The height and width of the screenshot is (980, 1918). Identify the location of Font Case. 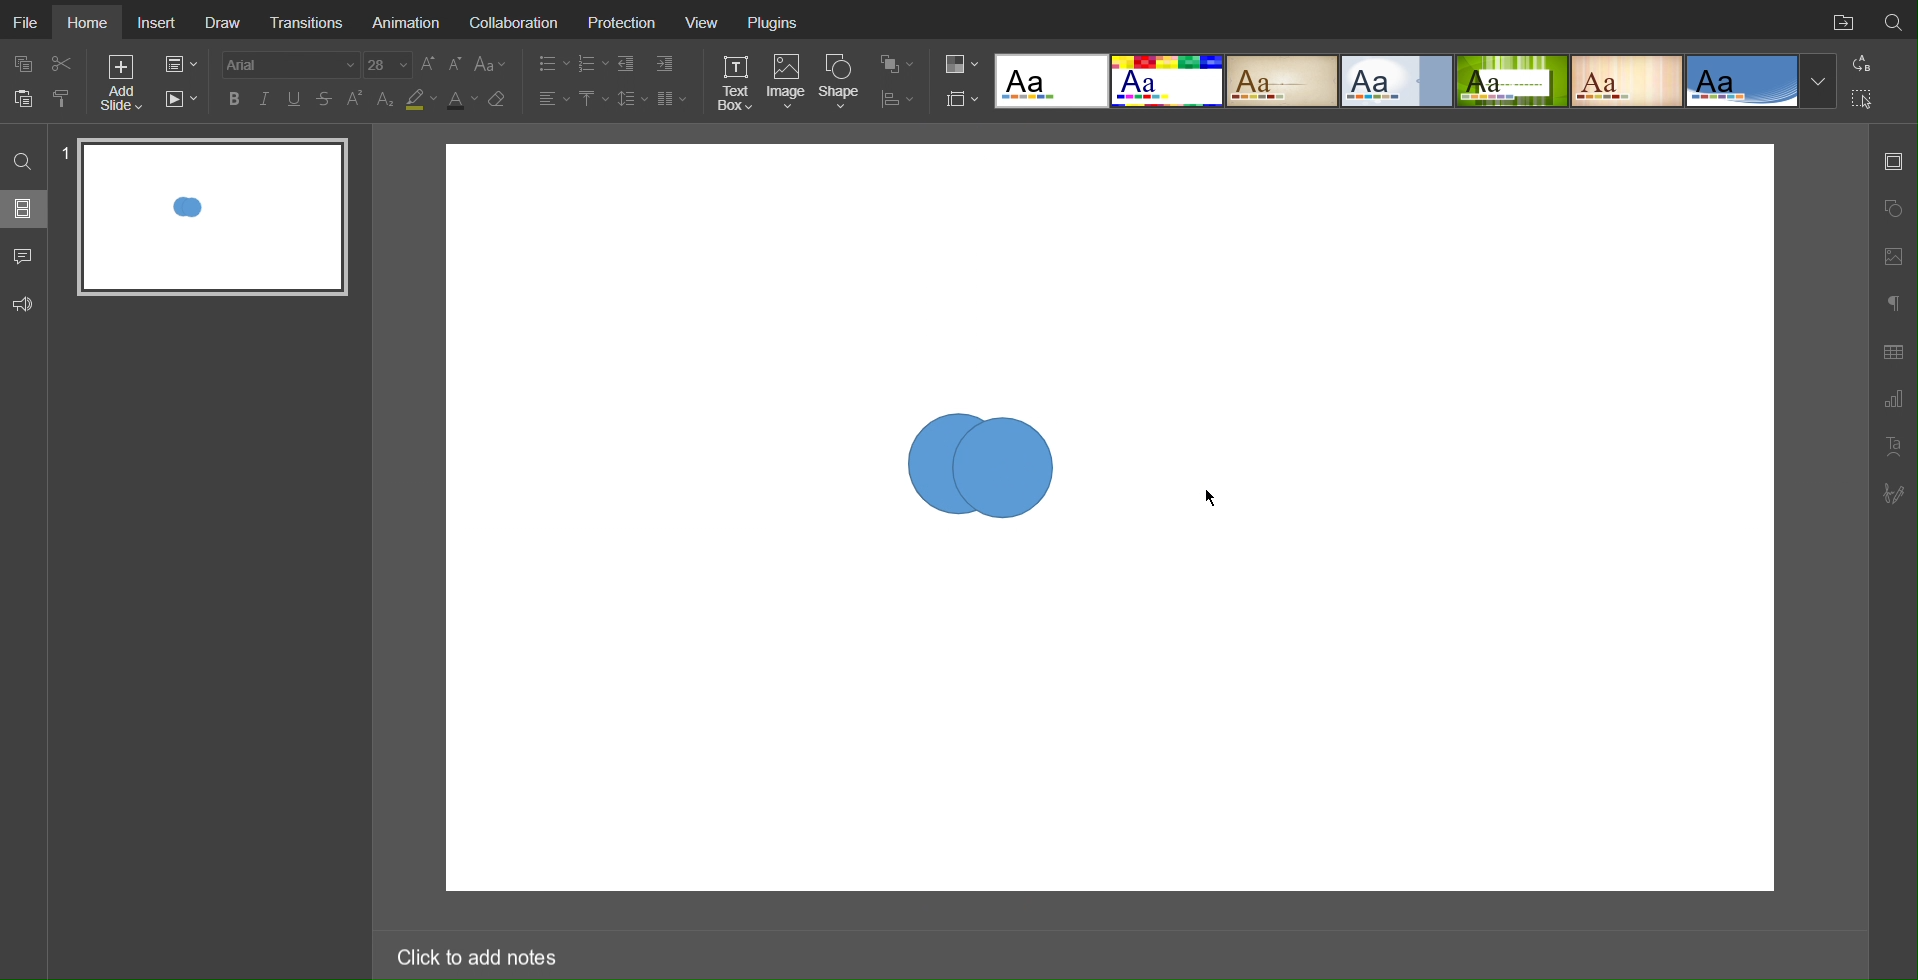
(492, 64).